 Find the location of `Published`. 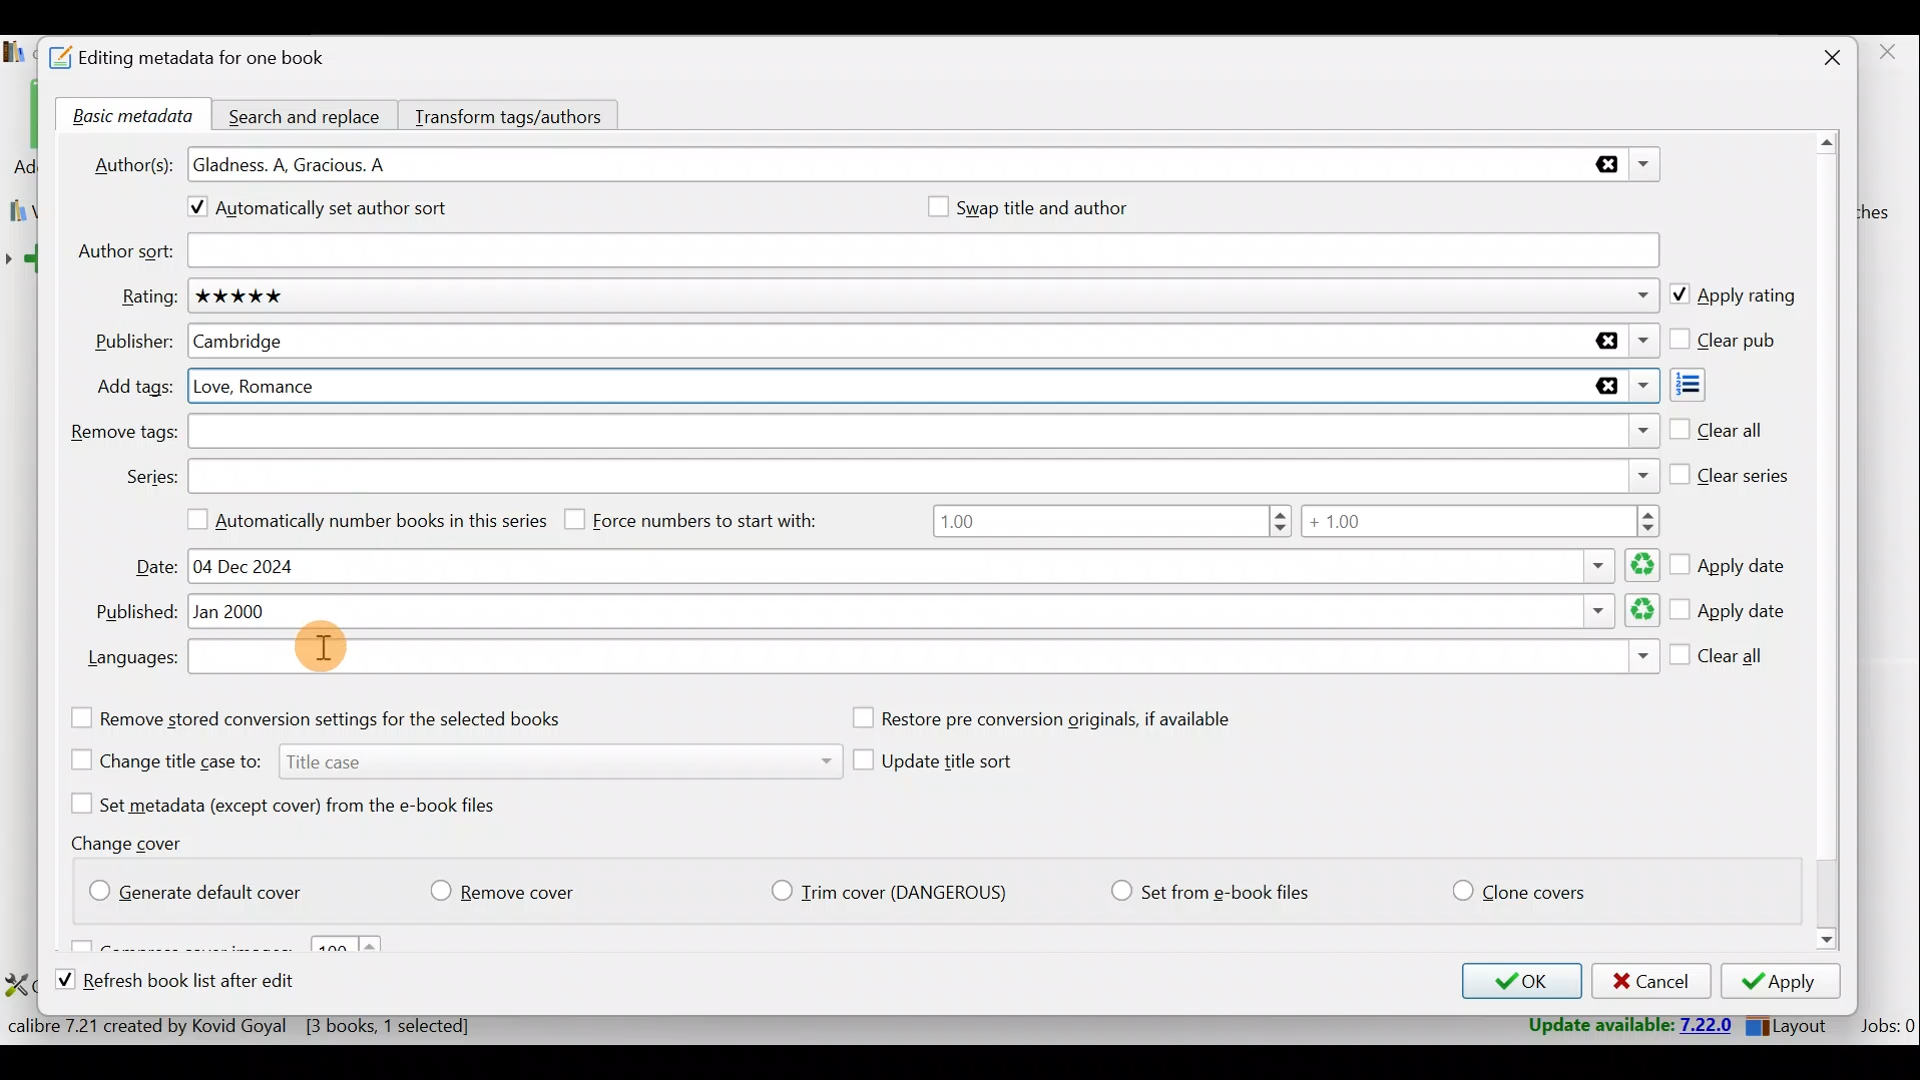

Published is located at coordinates (925, 613).